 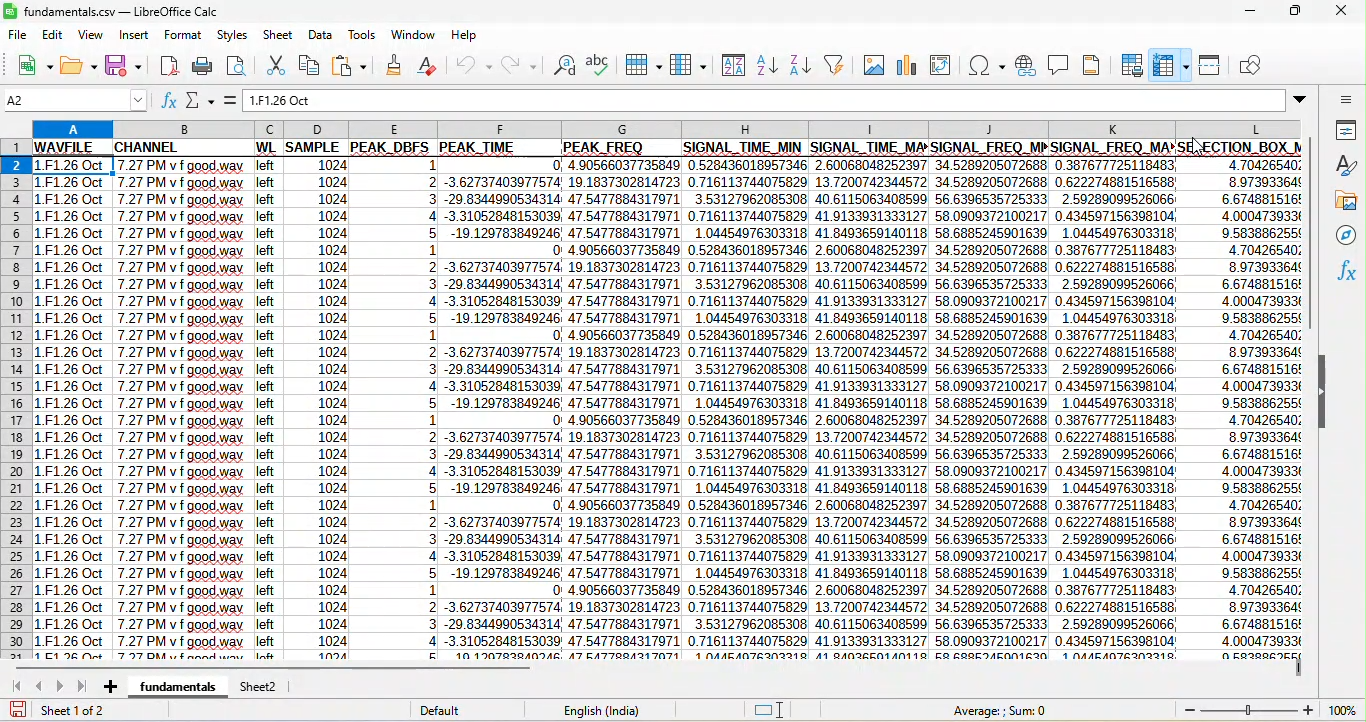 What do you see at coordinates (838, 64) in the screenshot?
I see `auto filter` at bounding box center [838, 64].